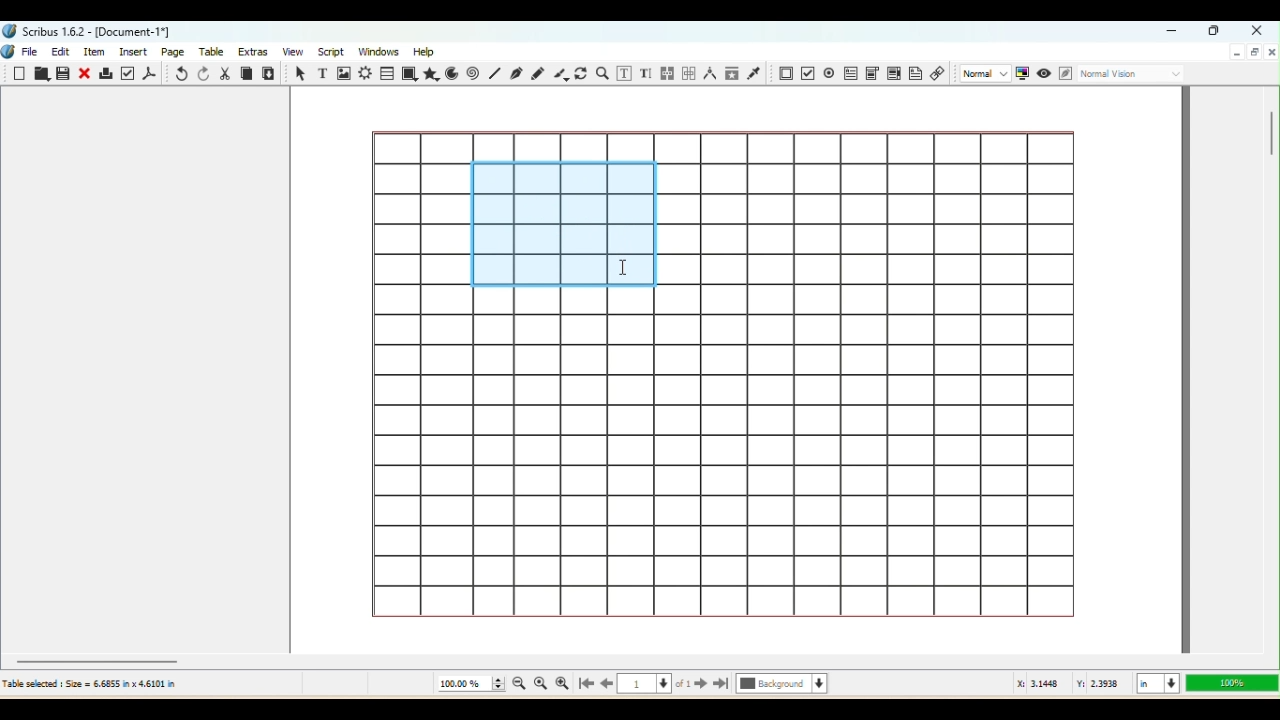  What do you see at coordinates (829, 72) in the screenshot?
I see `PDF check button` at bounding box center [829, 72].